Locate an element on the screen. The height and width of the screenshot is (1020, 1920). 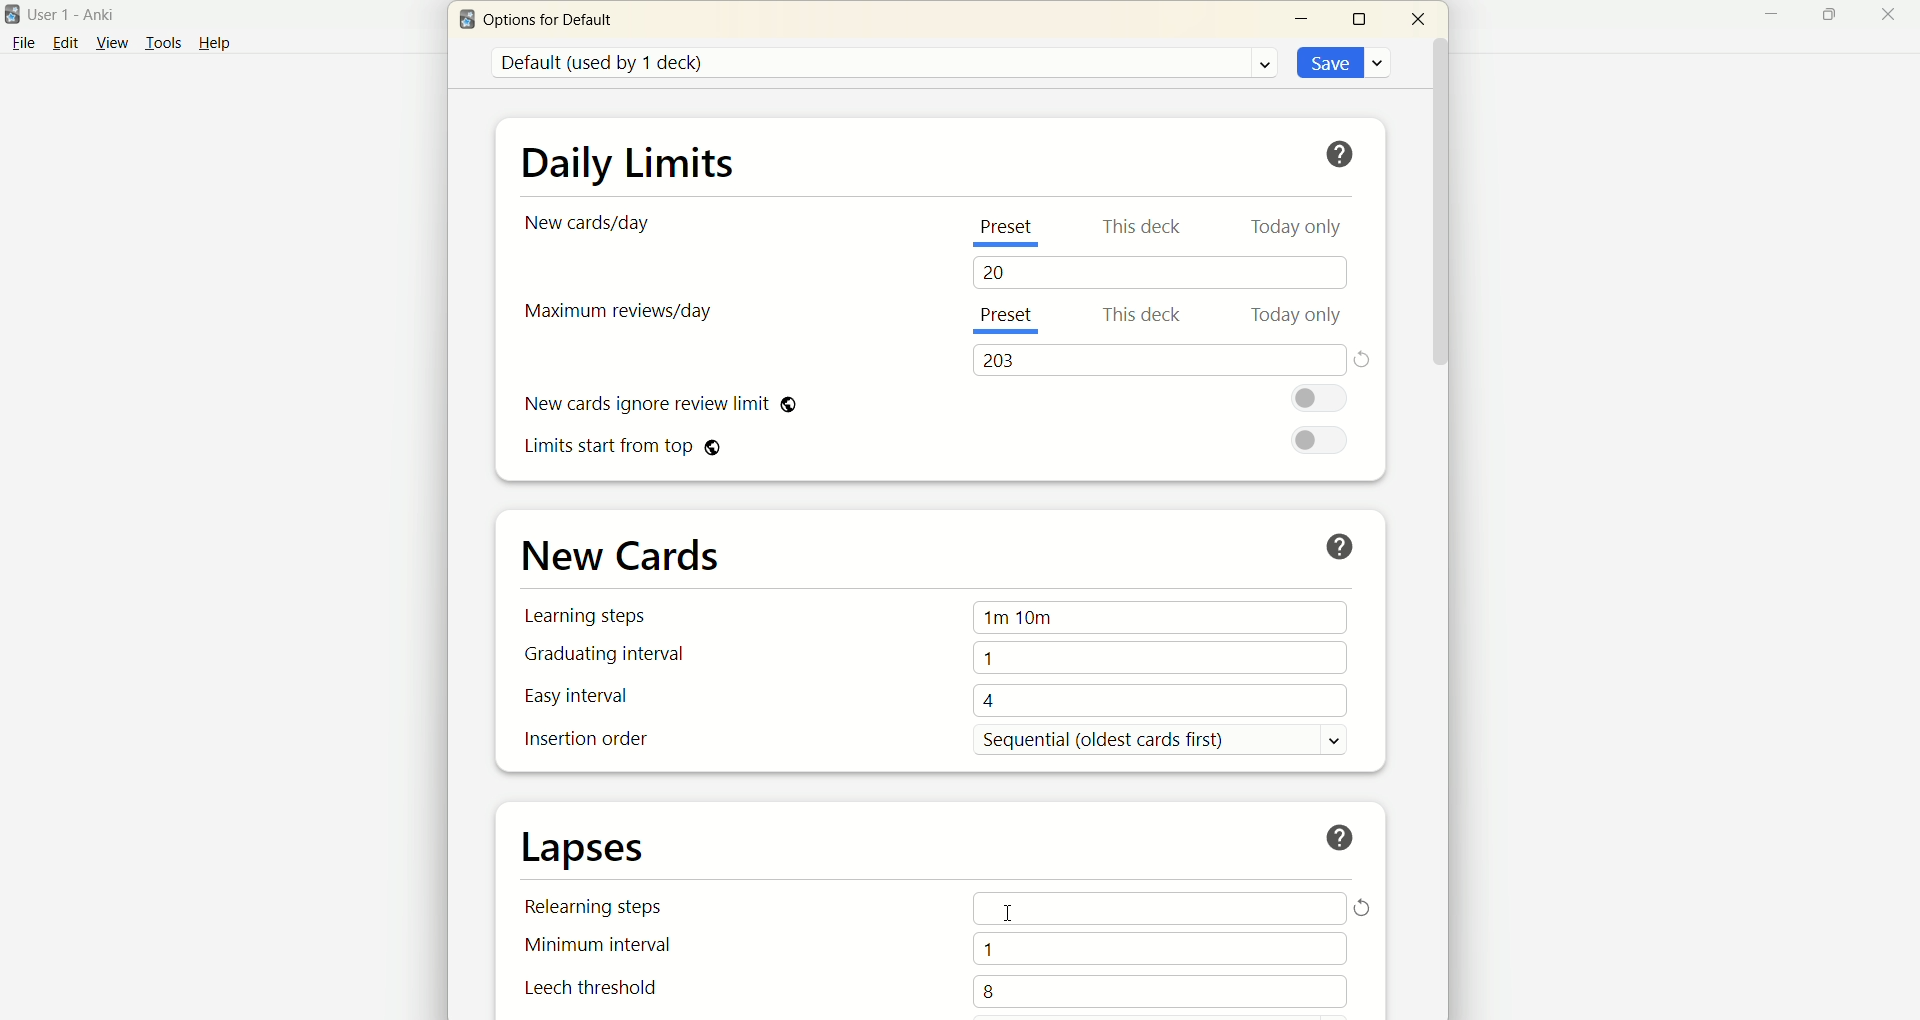
lapses is located at coordinates (586, 850).